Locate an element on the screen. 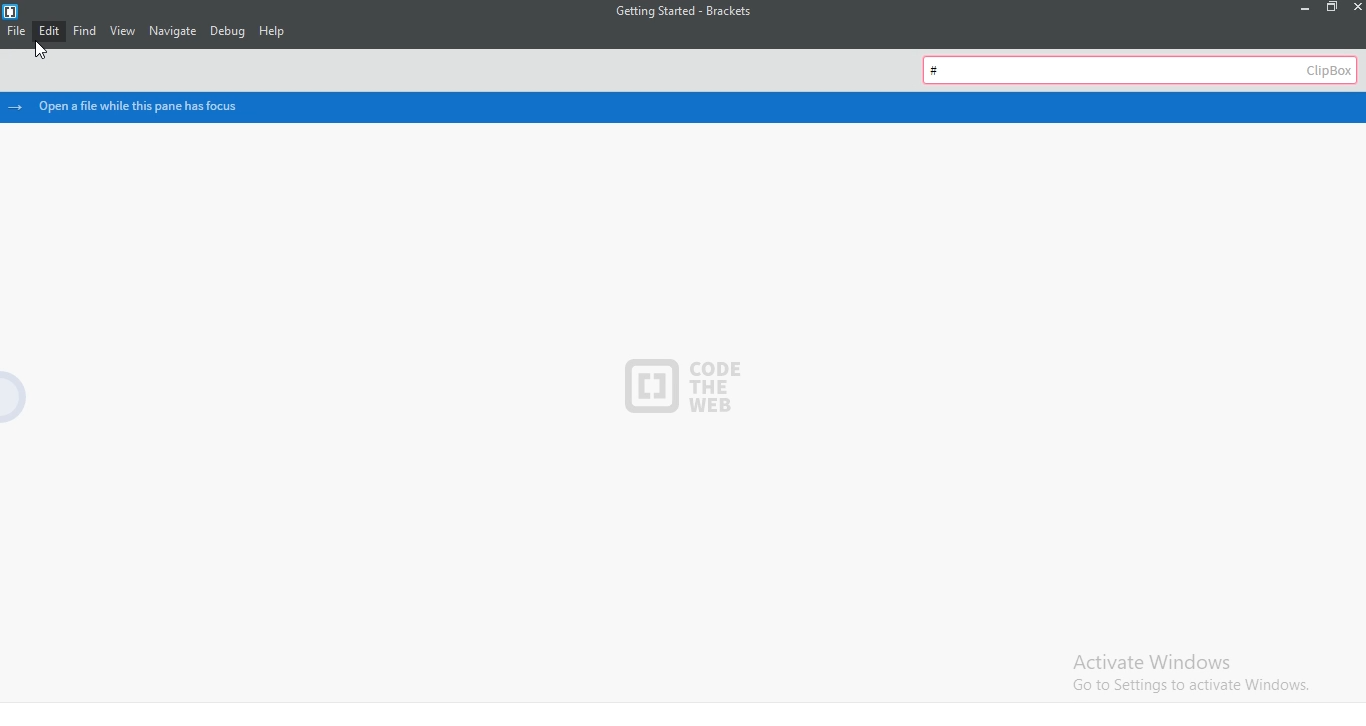  minimize is located at coordinates (1299, 8).